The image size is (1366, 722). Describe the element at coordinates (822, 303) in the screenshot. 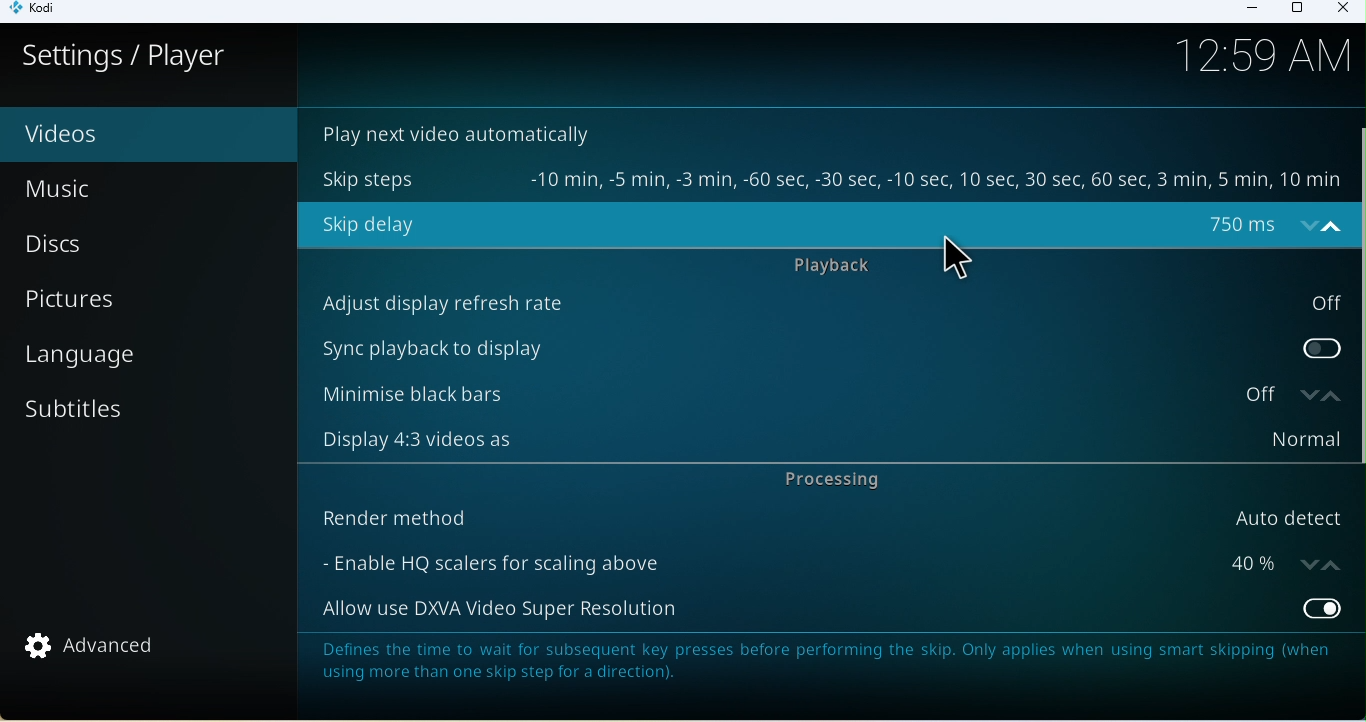

I see `Auto display refresh rate` at that location.